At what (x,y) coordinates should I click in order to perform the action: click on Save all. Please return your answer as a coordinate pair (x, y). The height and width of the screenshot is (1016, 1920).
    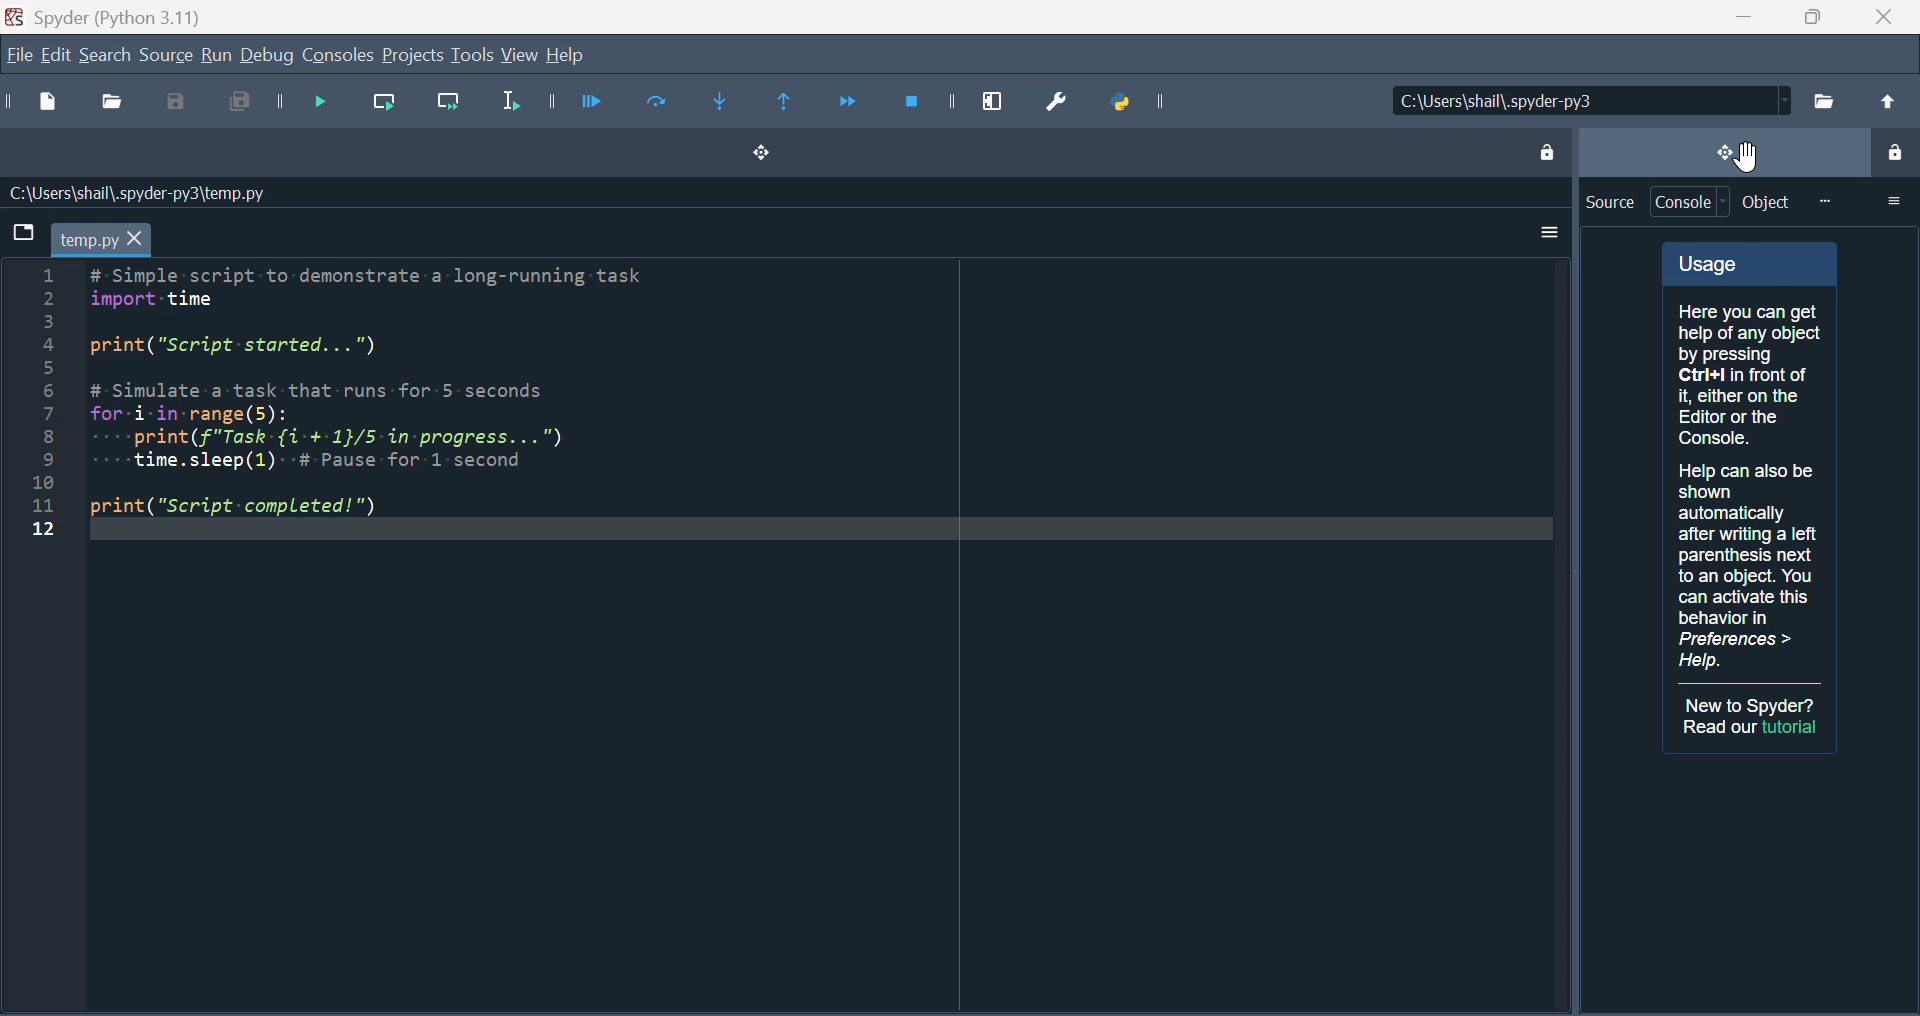
    Looking at the image, I should click on (233, 105).